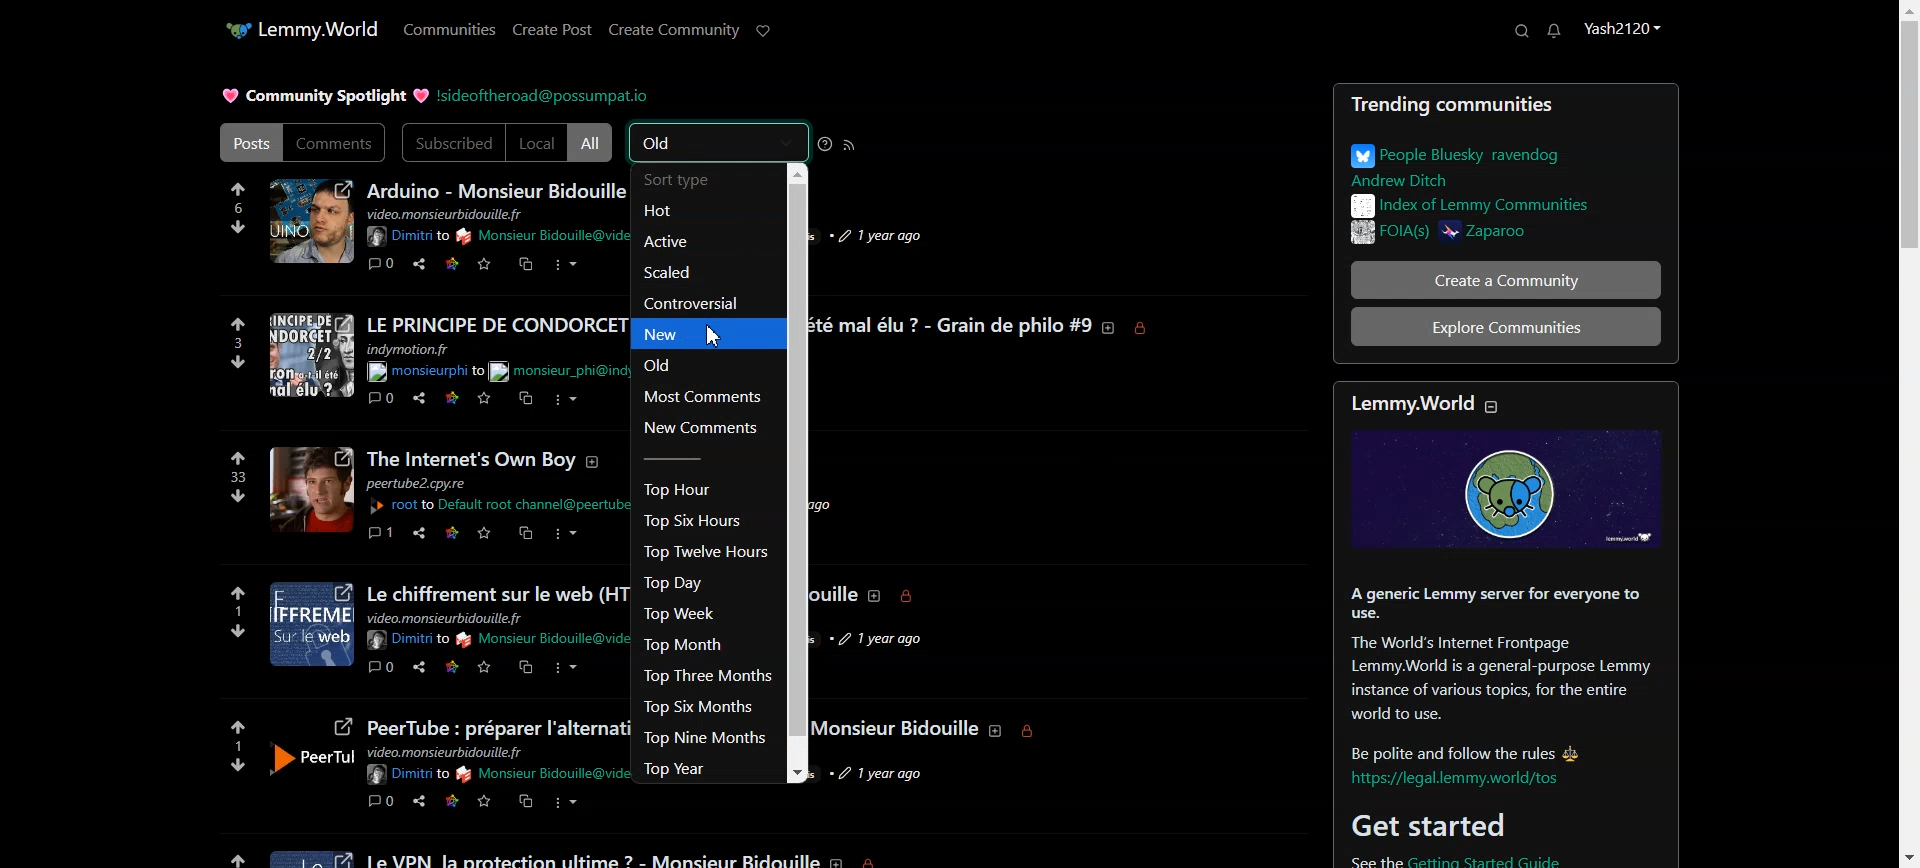  Describe the element at coordinates (691, 521) in the screenshot. I see ` Top Six Hour` at that location.